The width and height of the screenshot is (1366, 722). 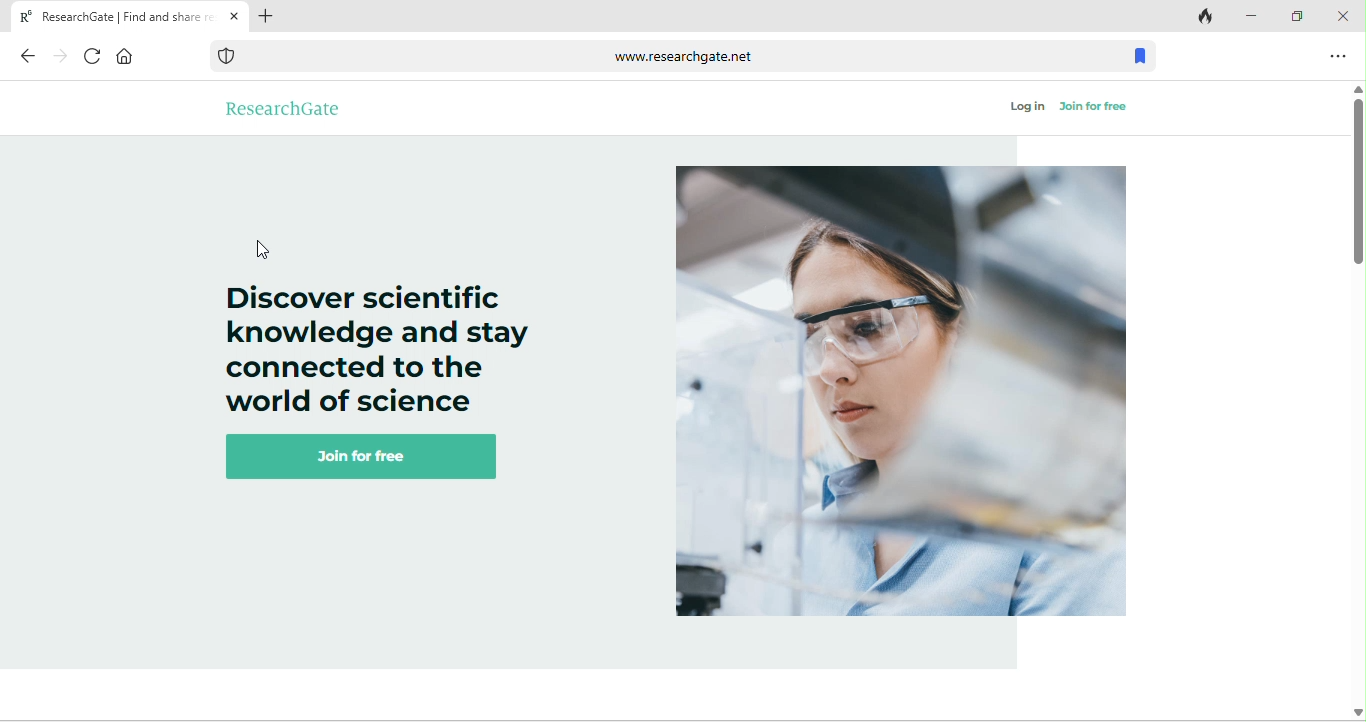 What do you see at coordinates (1344, 14) in the screenshot?
I see `close` at bounding box center [1344, 14].